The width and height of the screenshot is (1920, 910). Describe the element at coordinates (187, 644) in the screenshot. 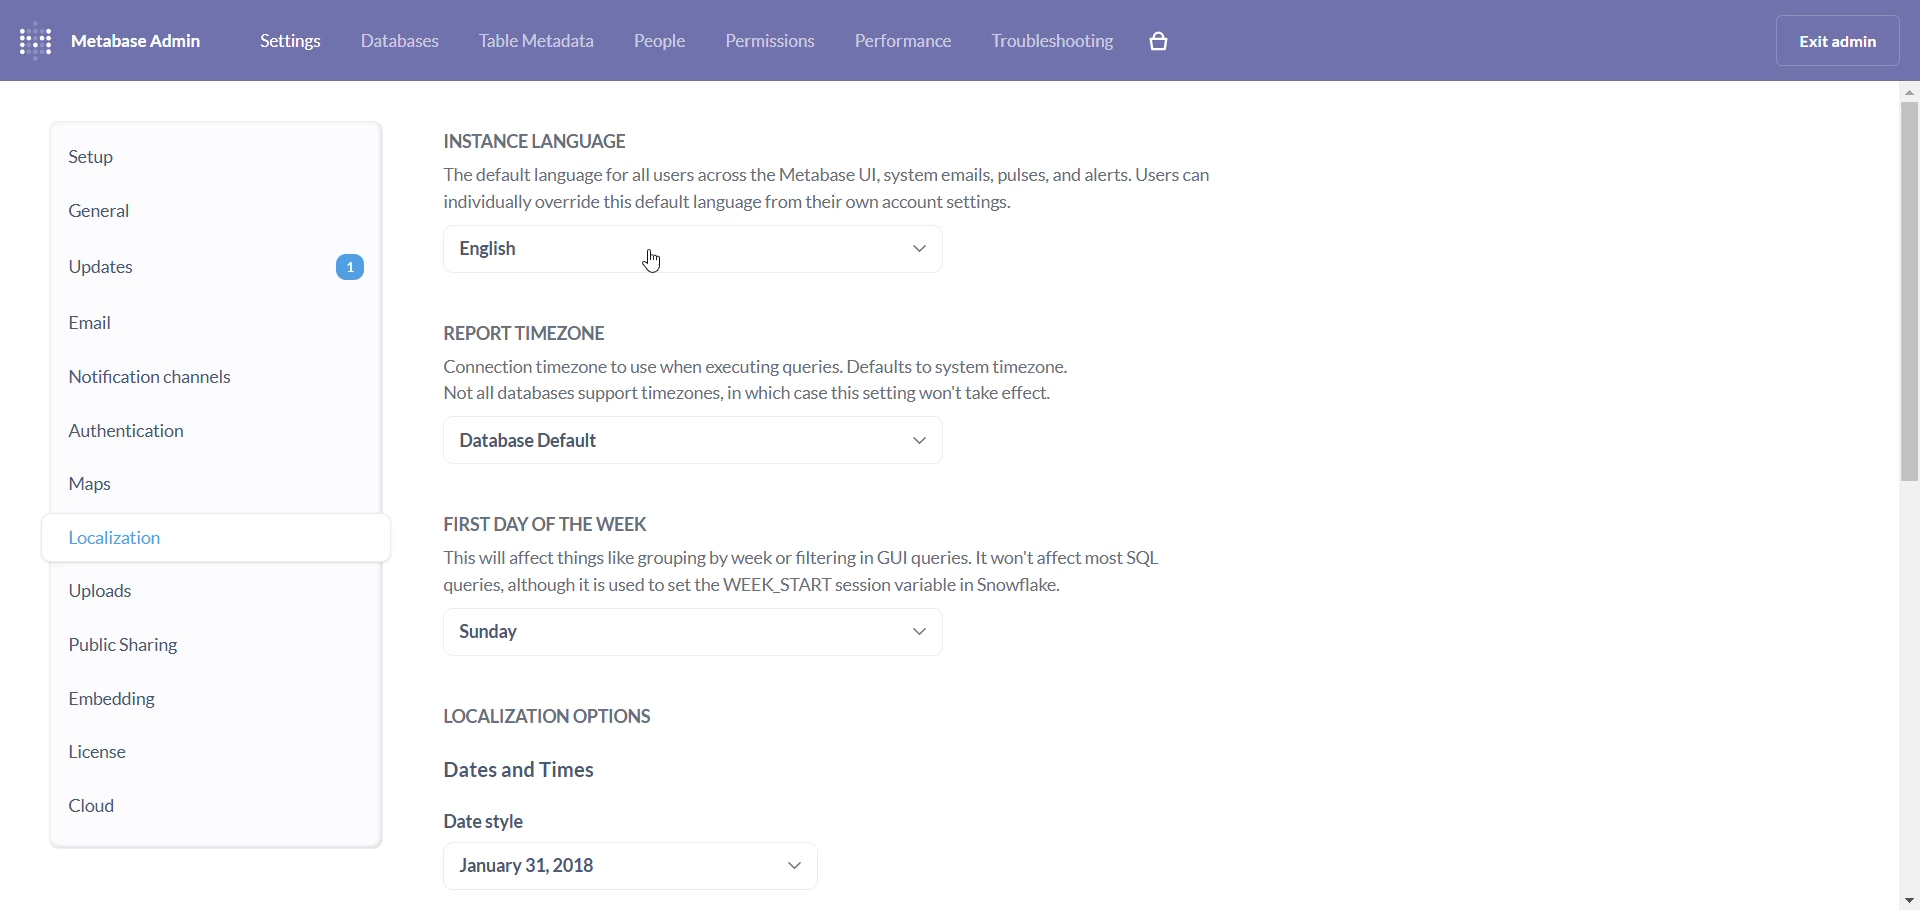

I see `public sharing` at that location.